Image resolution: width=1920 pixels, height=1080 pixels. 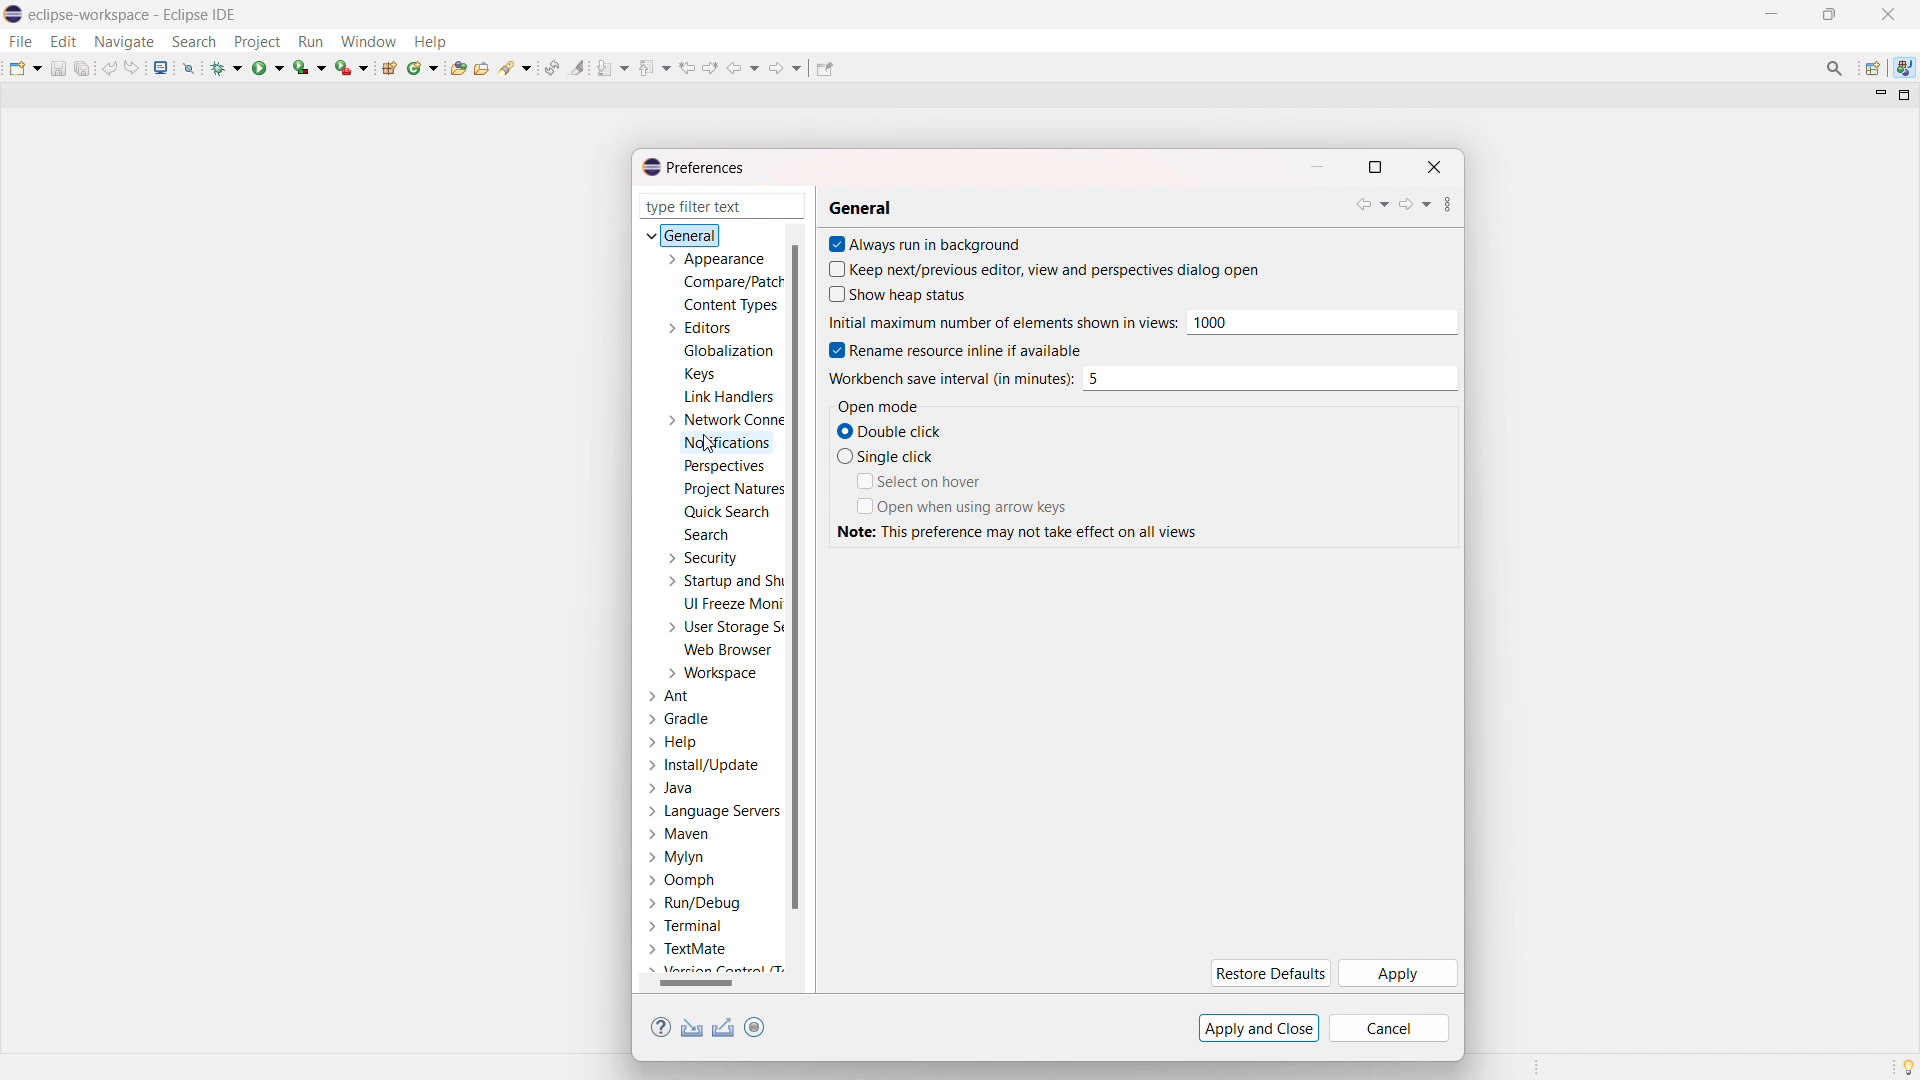 I want to click on close, so click(x=1888, y=14).